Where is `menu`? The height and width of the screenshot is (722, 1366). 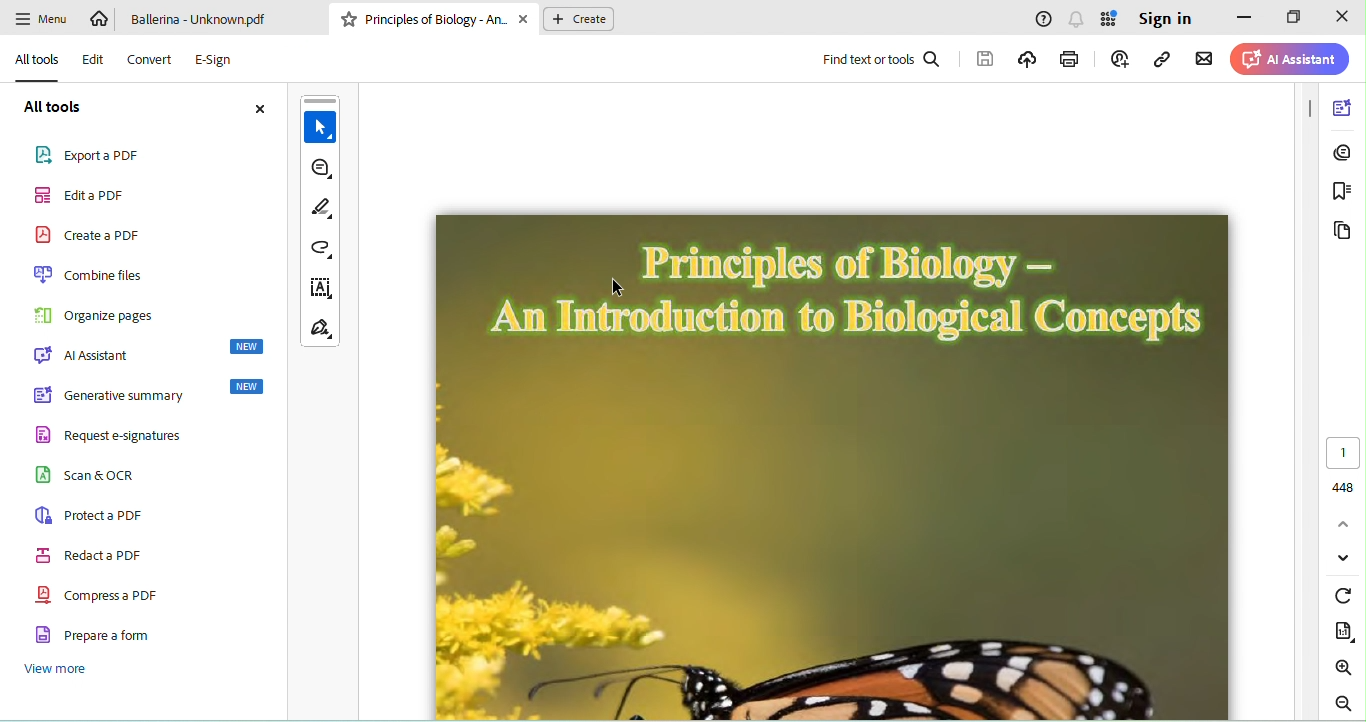
menu is located at coordinates (41, 20).